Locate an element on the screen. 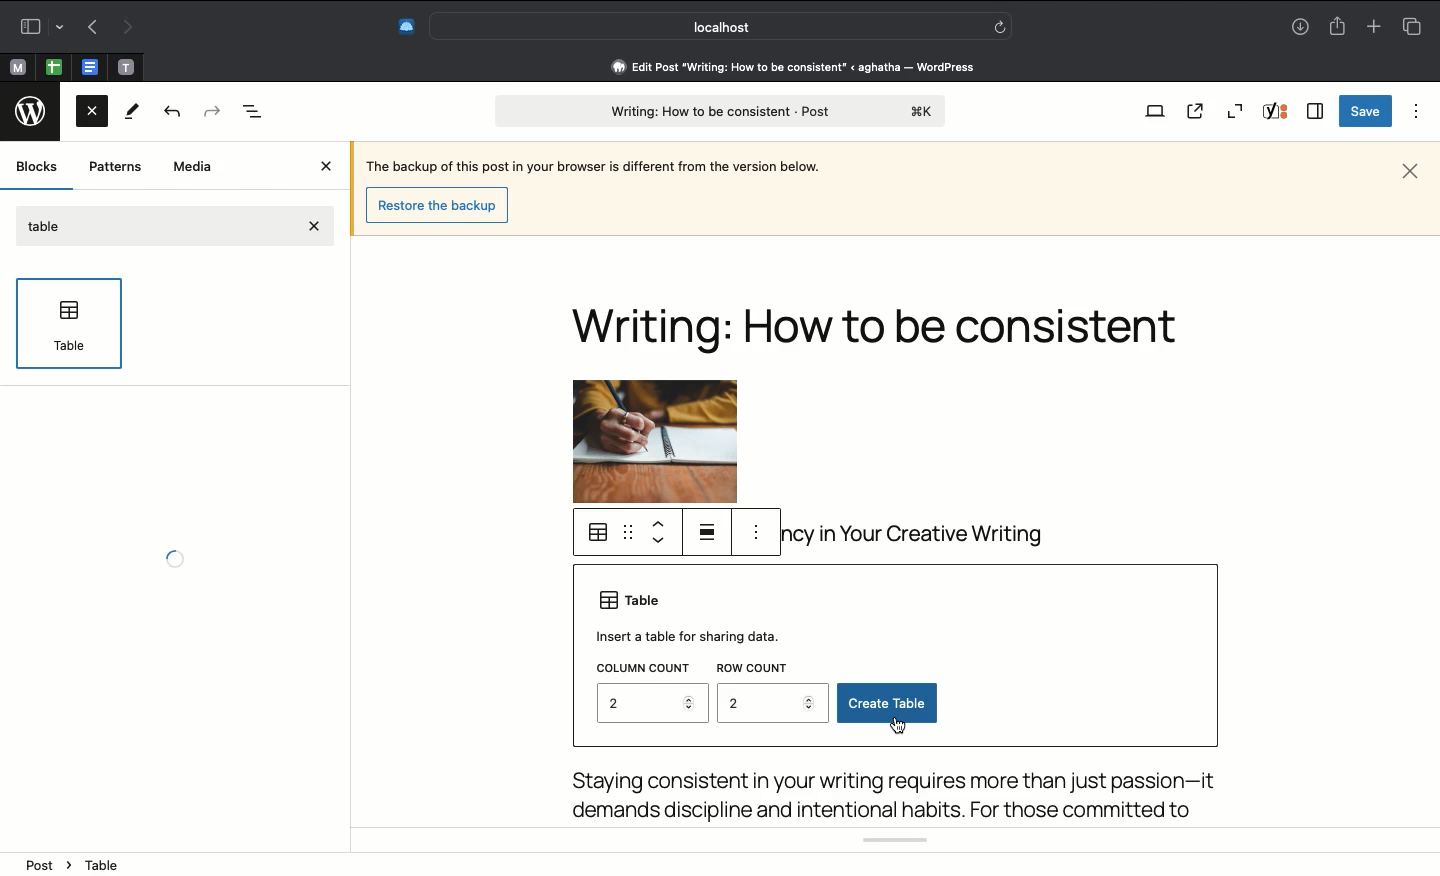 This screenshot has height=876, width=1440. post is located at coordinates (721, 111).